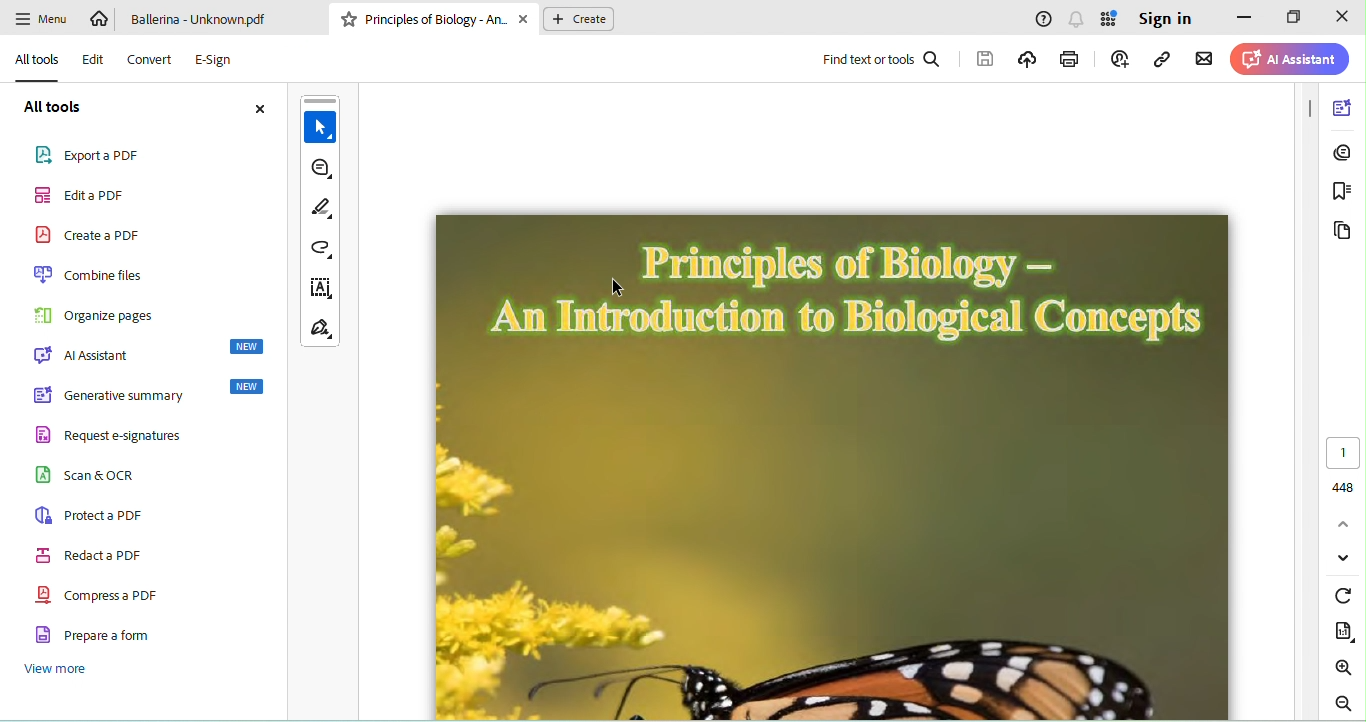 Image resolution: width=1366 pixels, height=722 pixels. What do you see at coordinates (1344, 558) in the screenshot?
I see `go to next page` at bounding box center [1344, 558].